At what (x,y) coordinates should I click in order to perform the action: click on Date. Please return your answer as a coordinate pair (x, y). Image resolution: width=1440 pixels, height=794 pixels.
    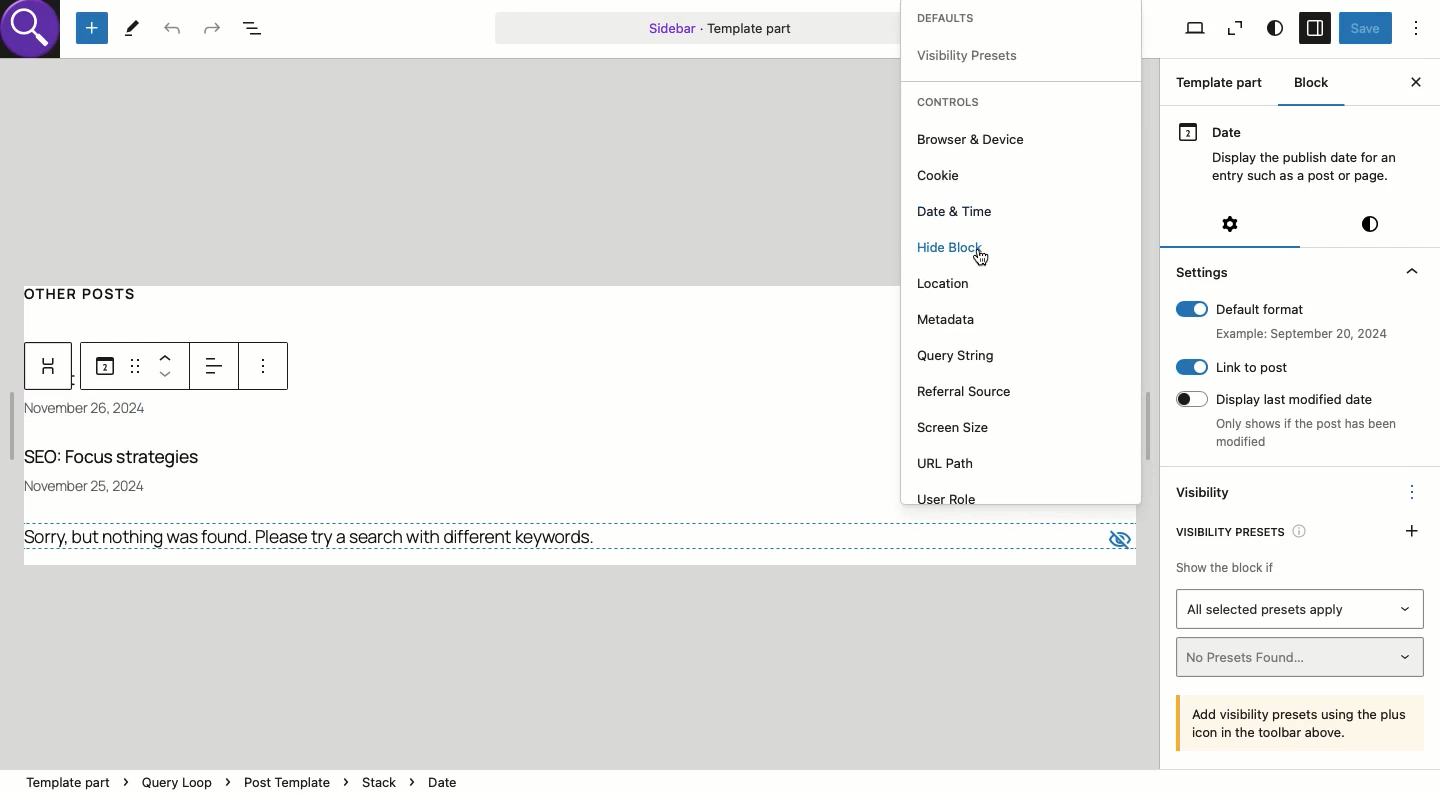
    Looking at the image, I should click on (1292, 151).